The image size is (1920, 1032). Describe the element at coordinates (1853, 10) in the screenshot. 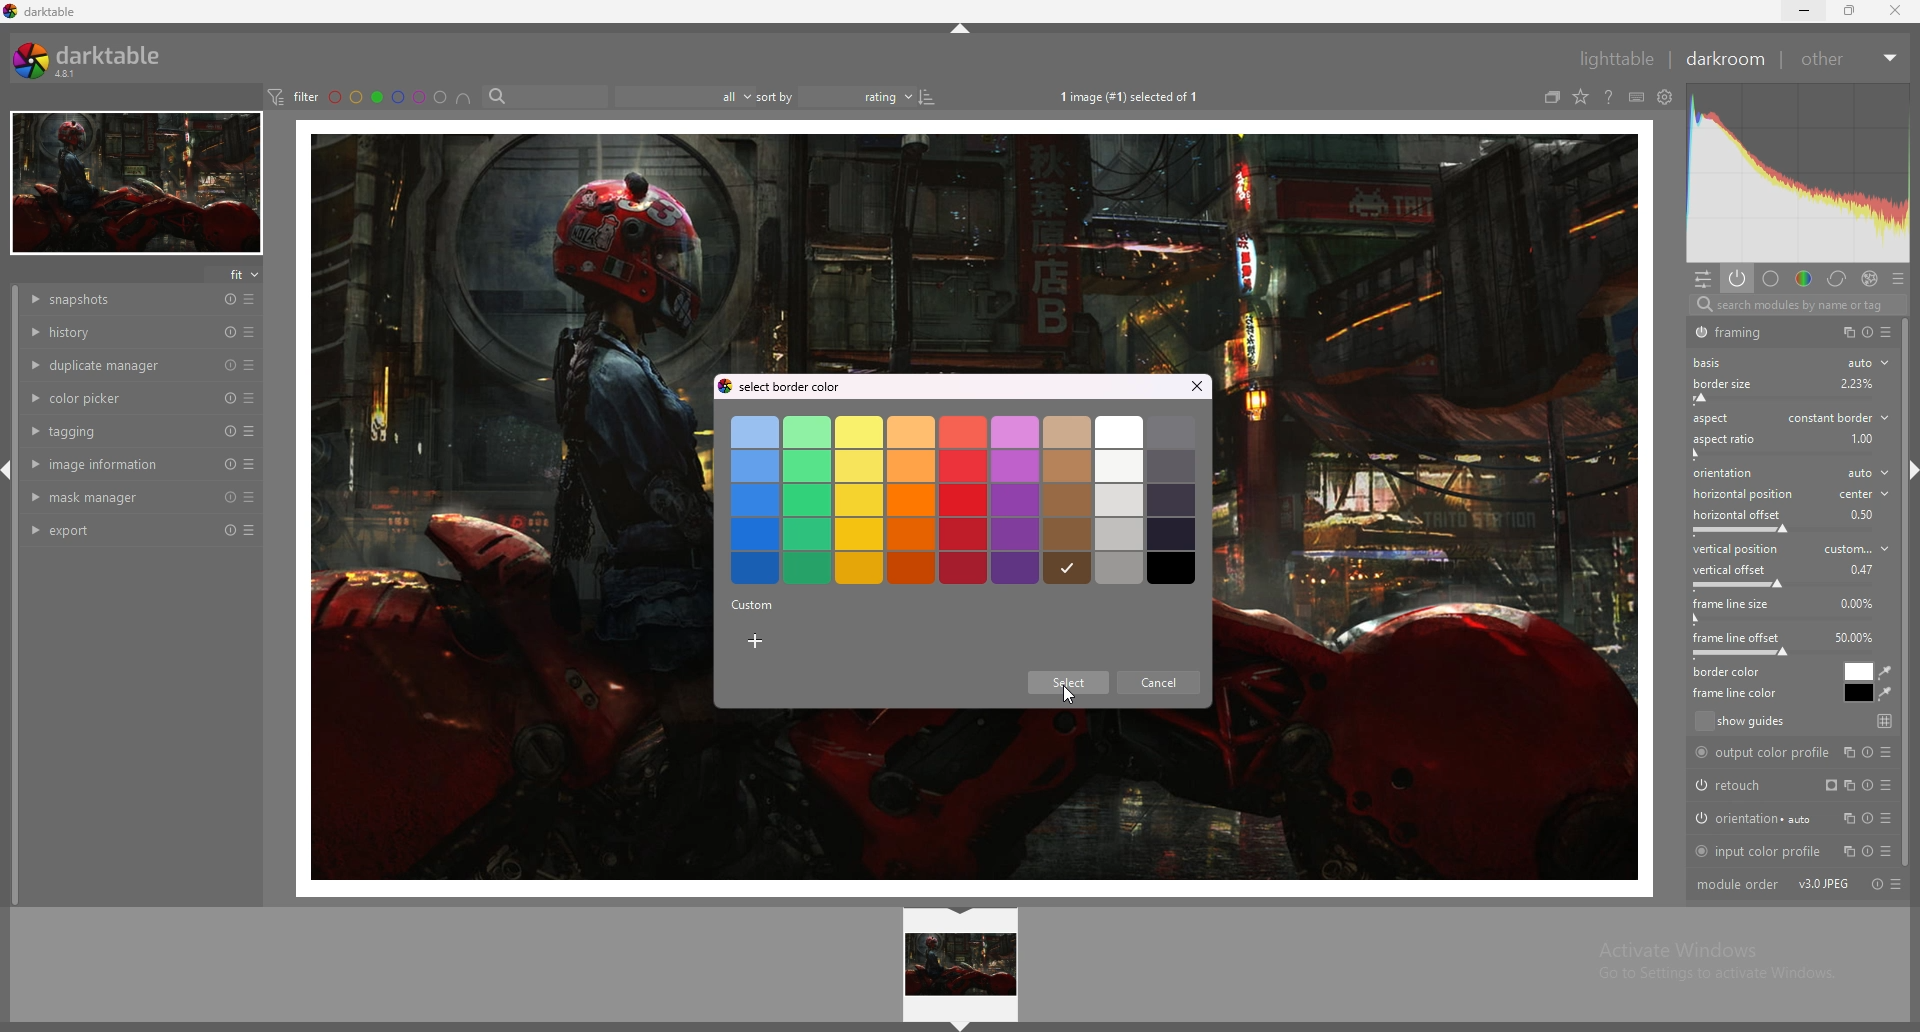

I see `resize` at that location.